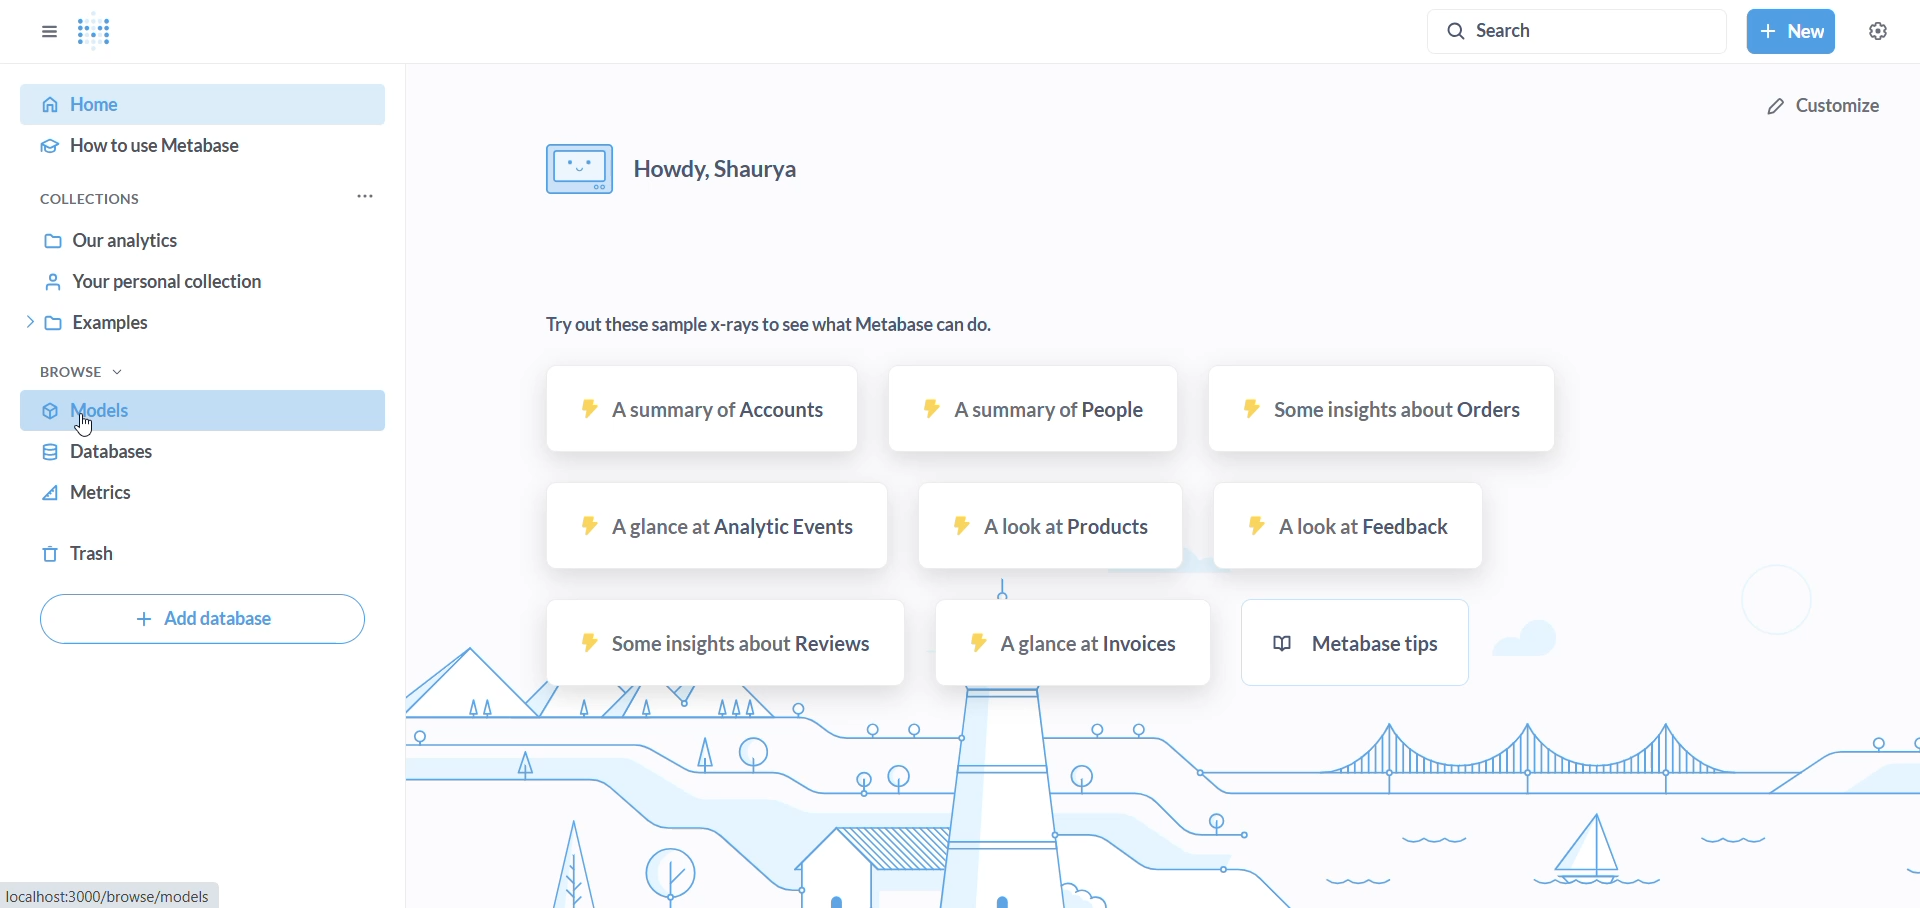  I want to click on collections, so click(94, 200).